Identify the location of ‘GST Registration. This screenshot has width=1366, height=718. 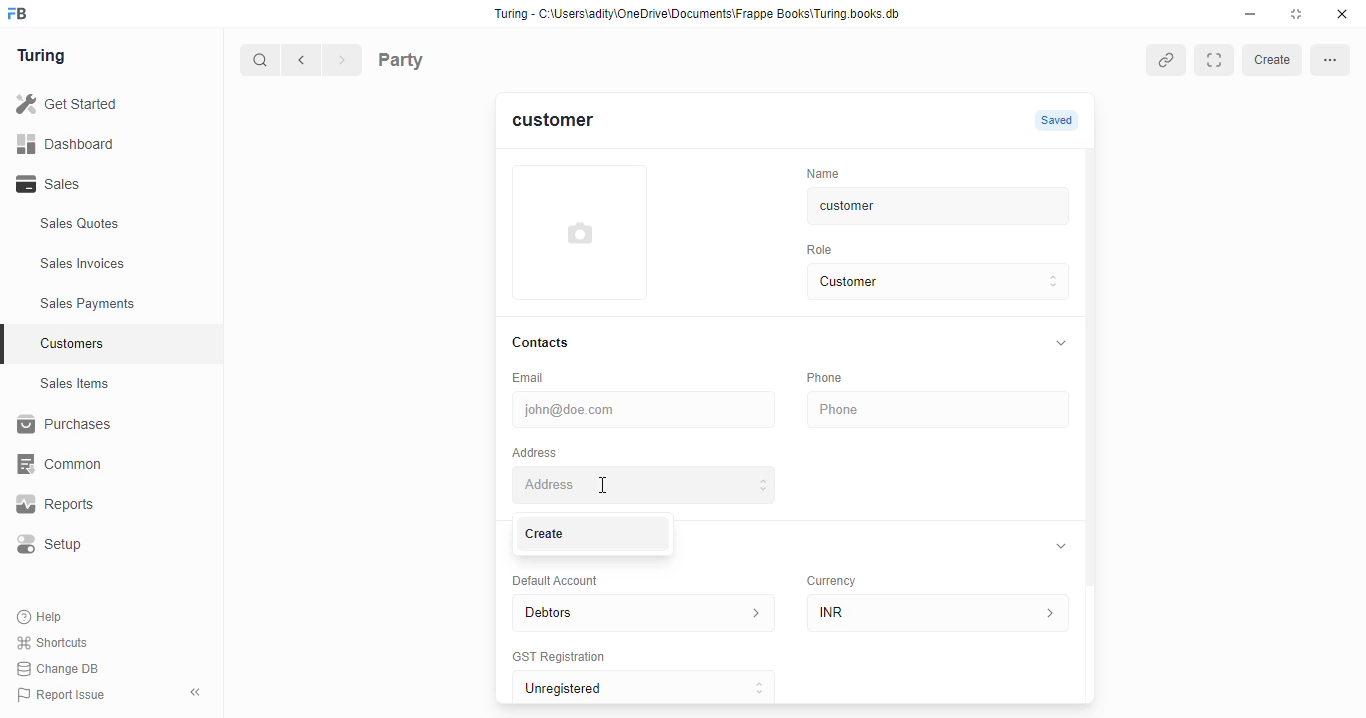
(557, 656).